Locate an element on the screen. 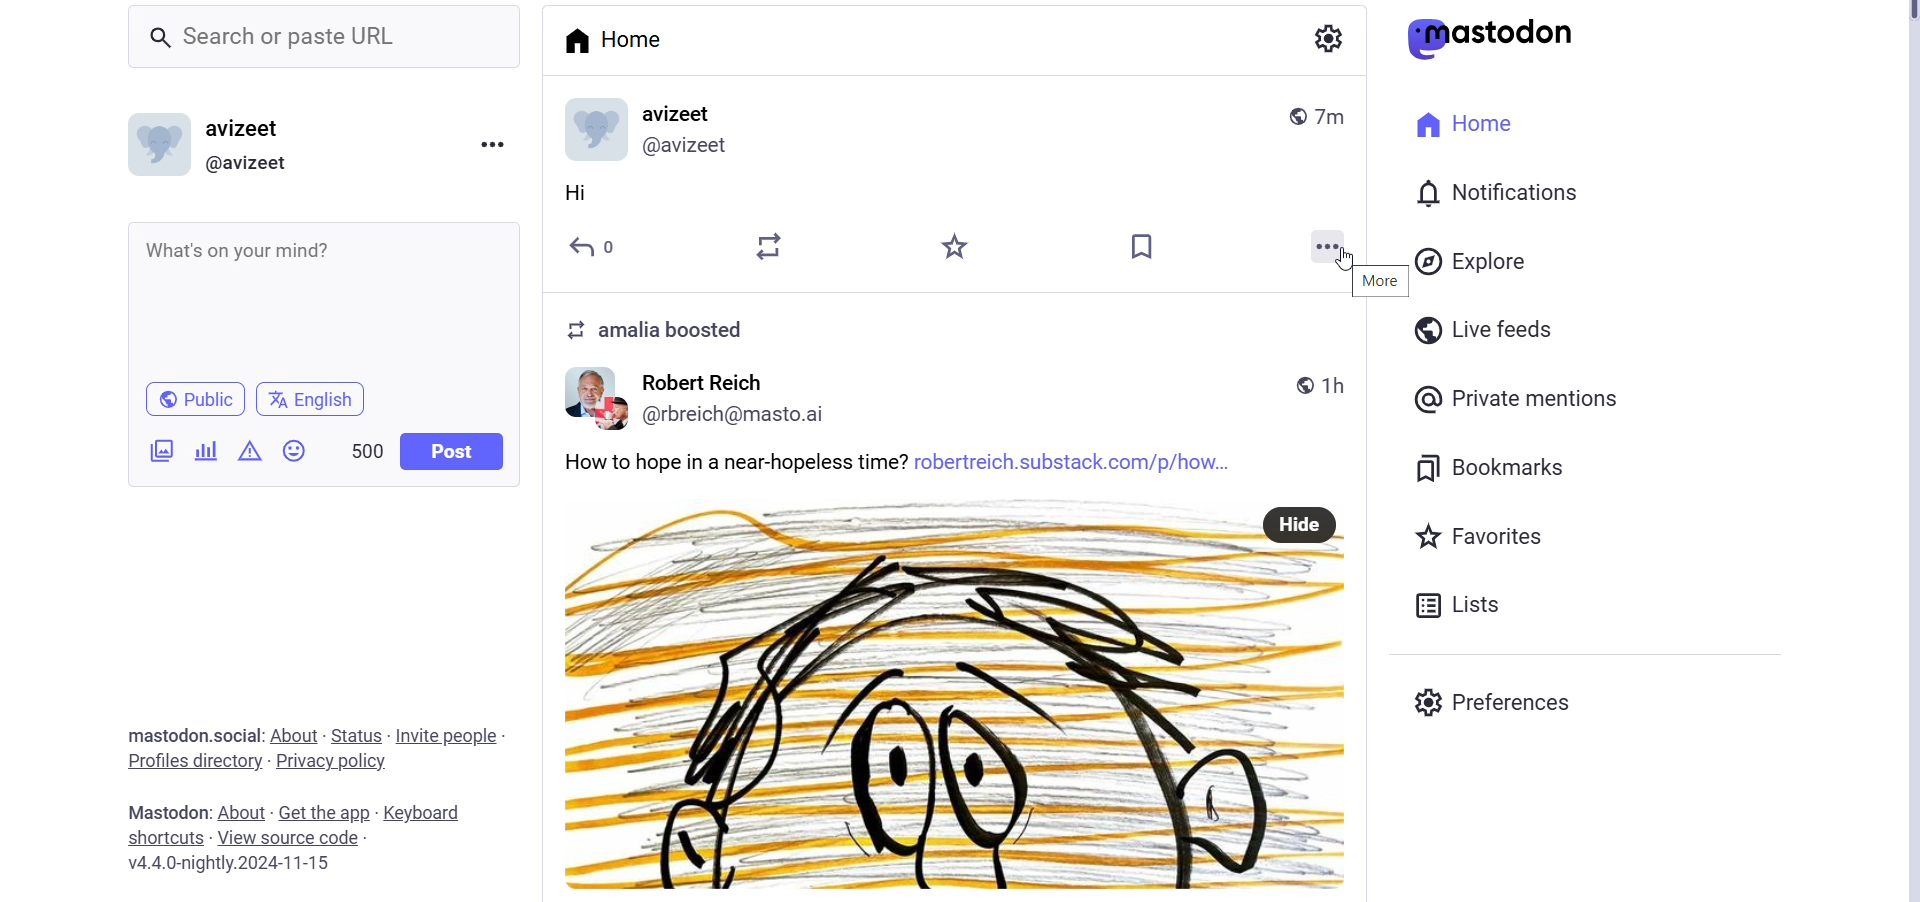 The width and height of the screenshot is (1920, 902). Notification is located at coordinates (1495, 194).